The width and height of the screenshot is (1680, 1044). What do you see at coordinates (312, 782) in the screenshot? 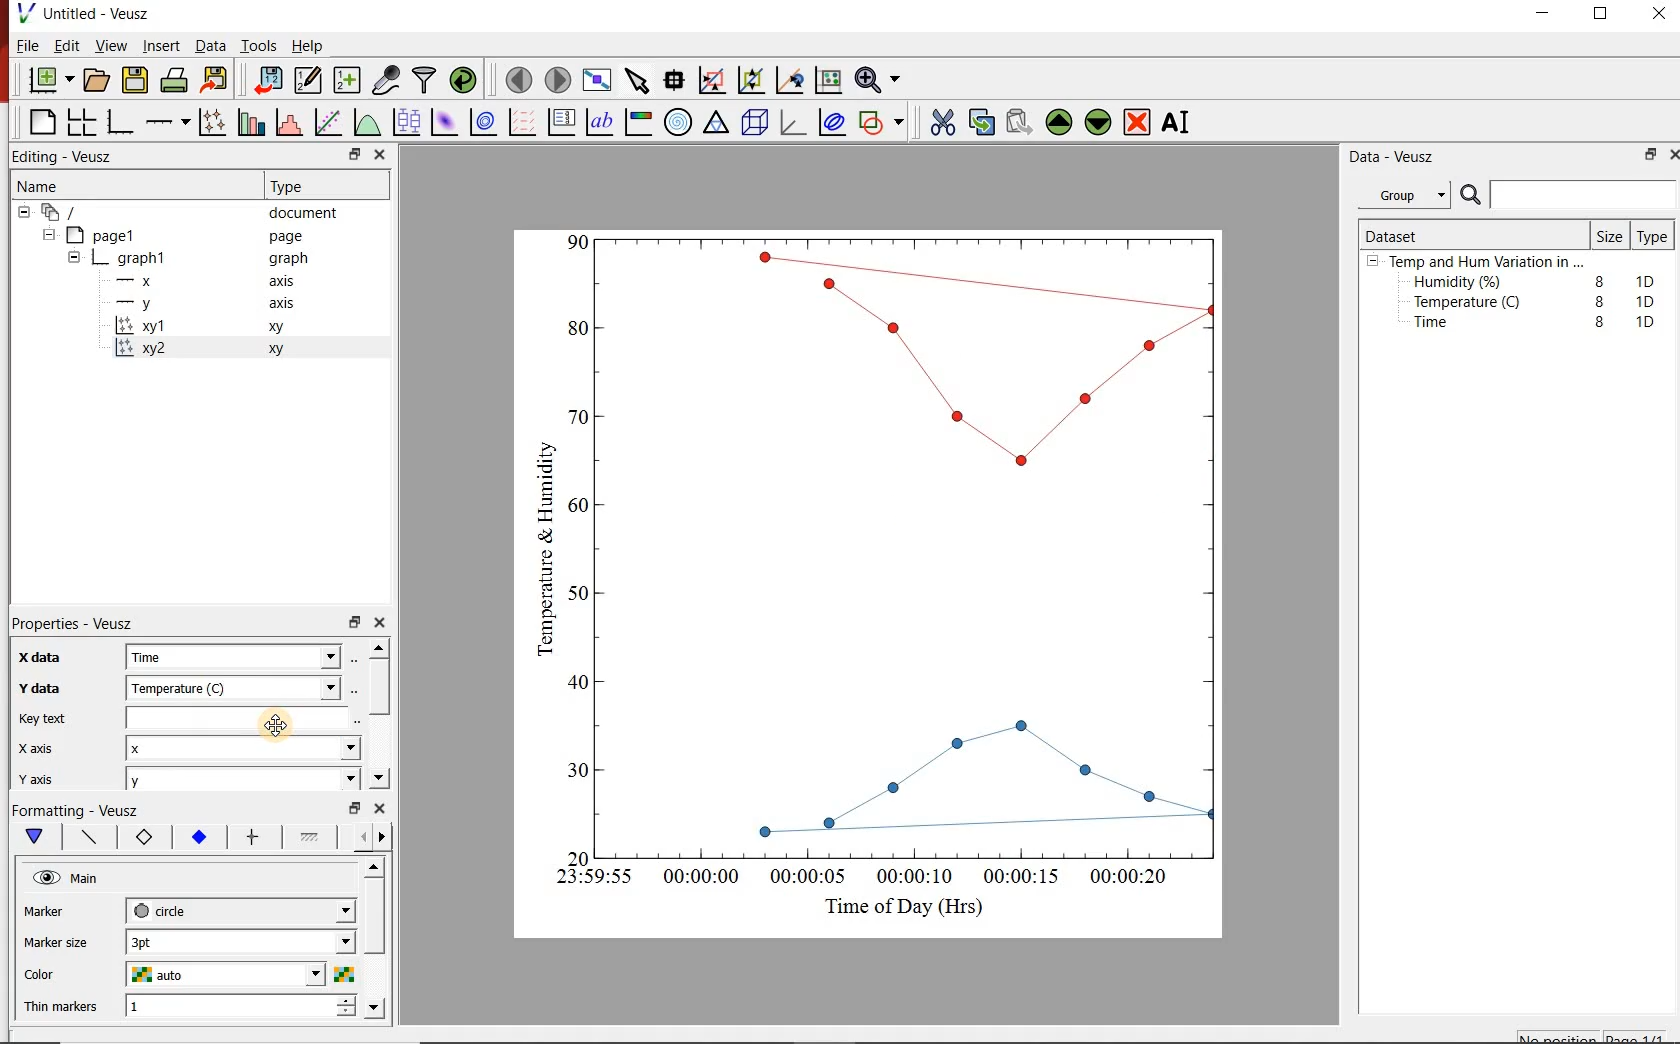
I see `y axis dropdown` at bounding box center [312, 782].